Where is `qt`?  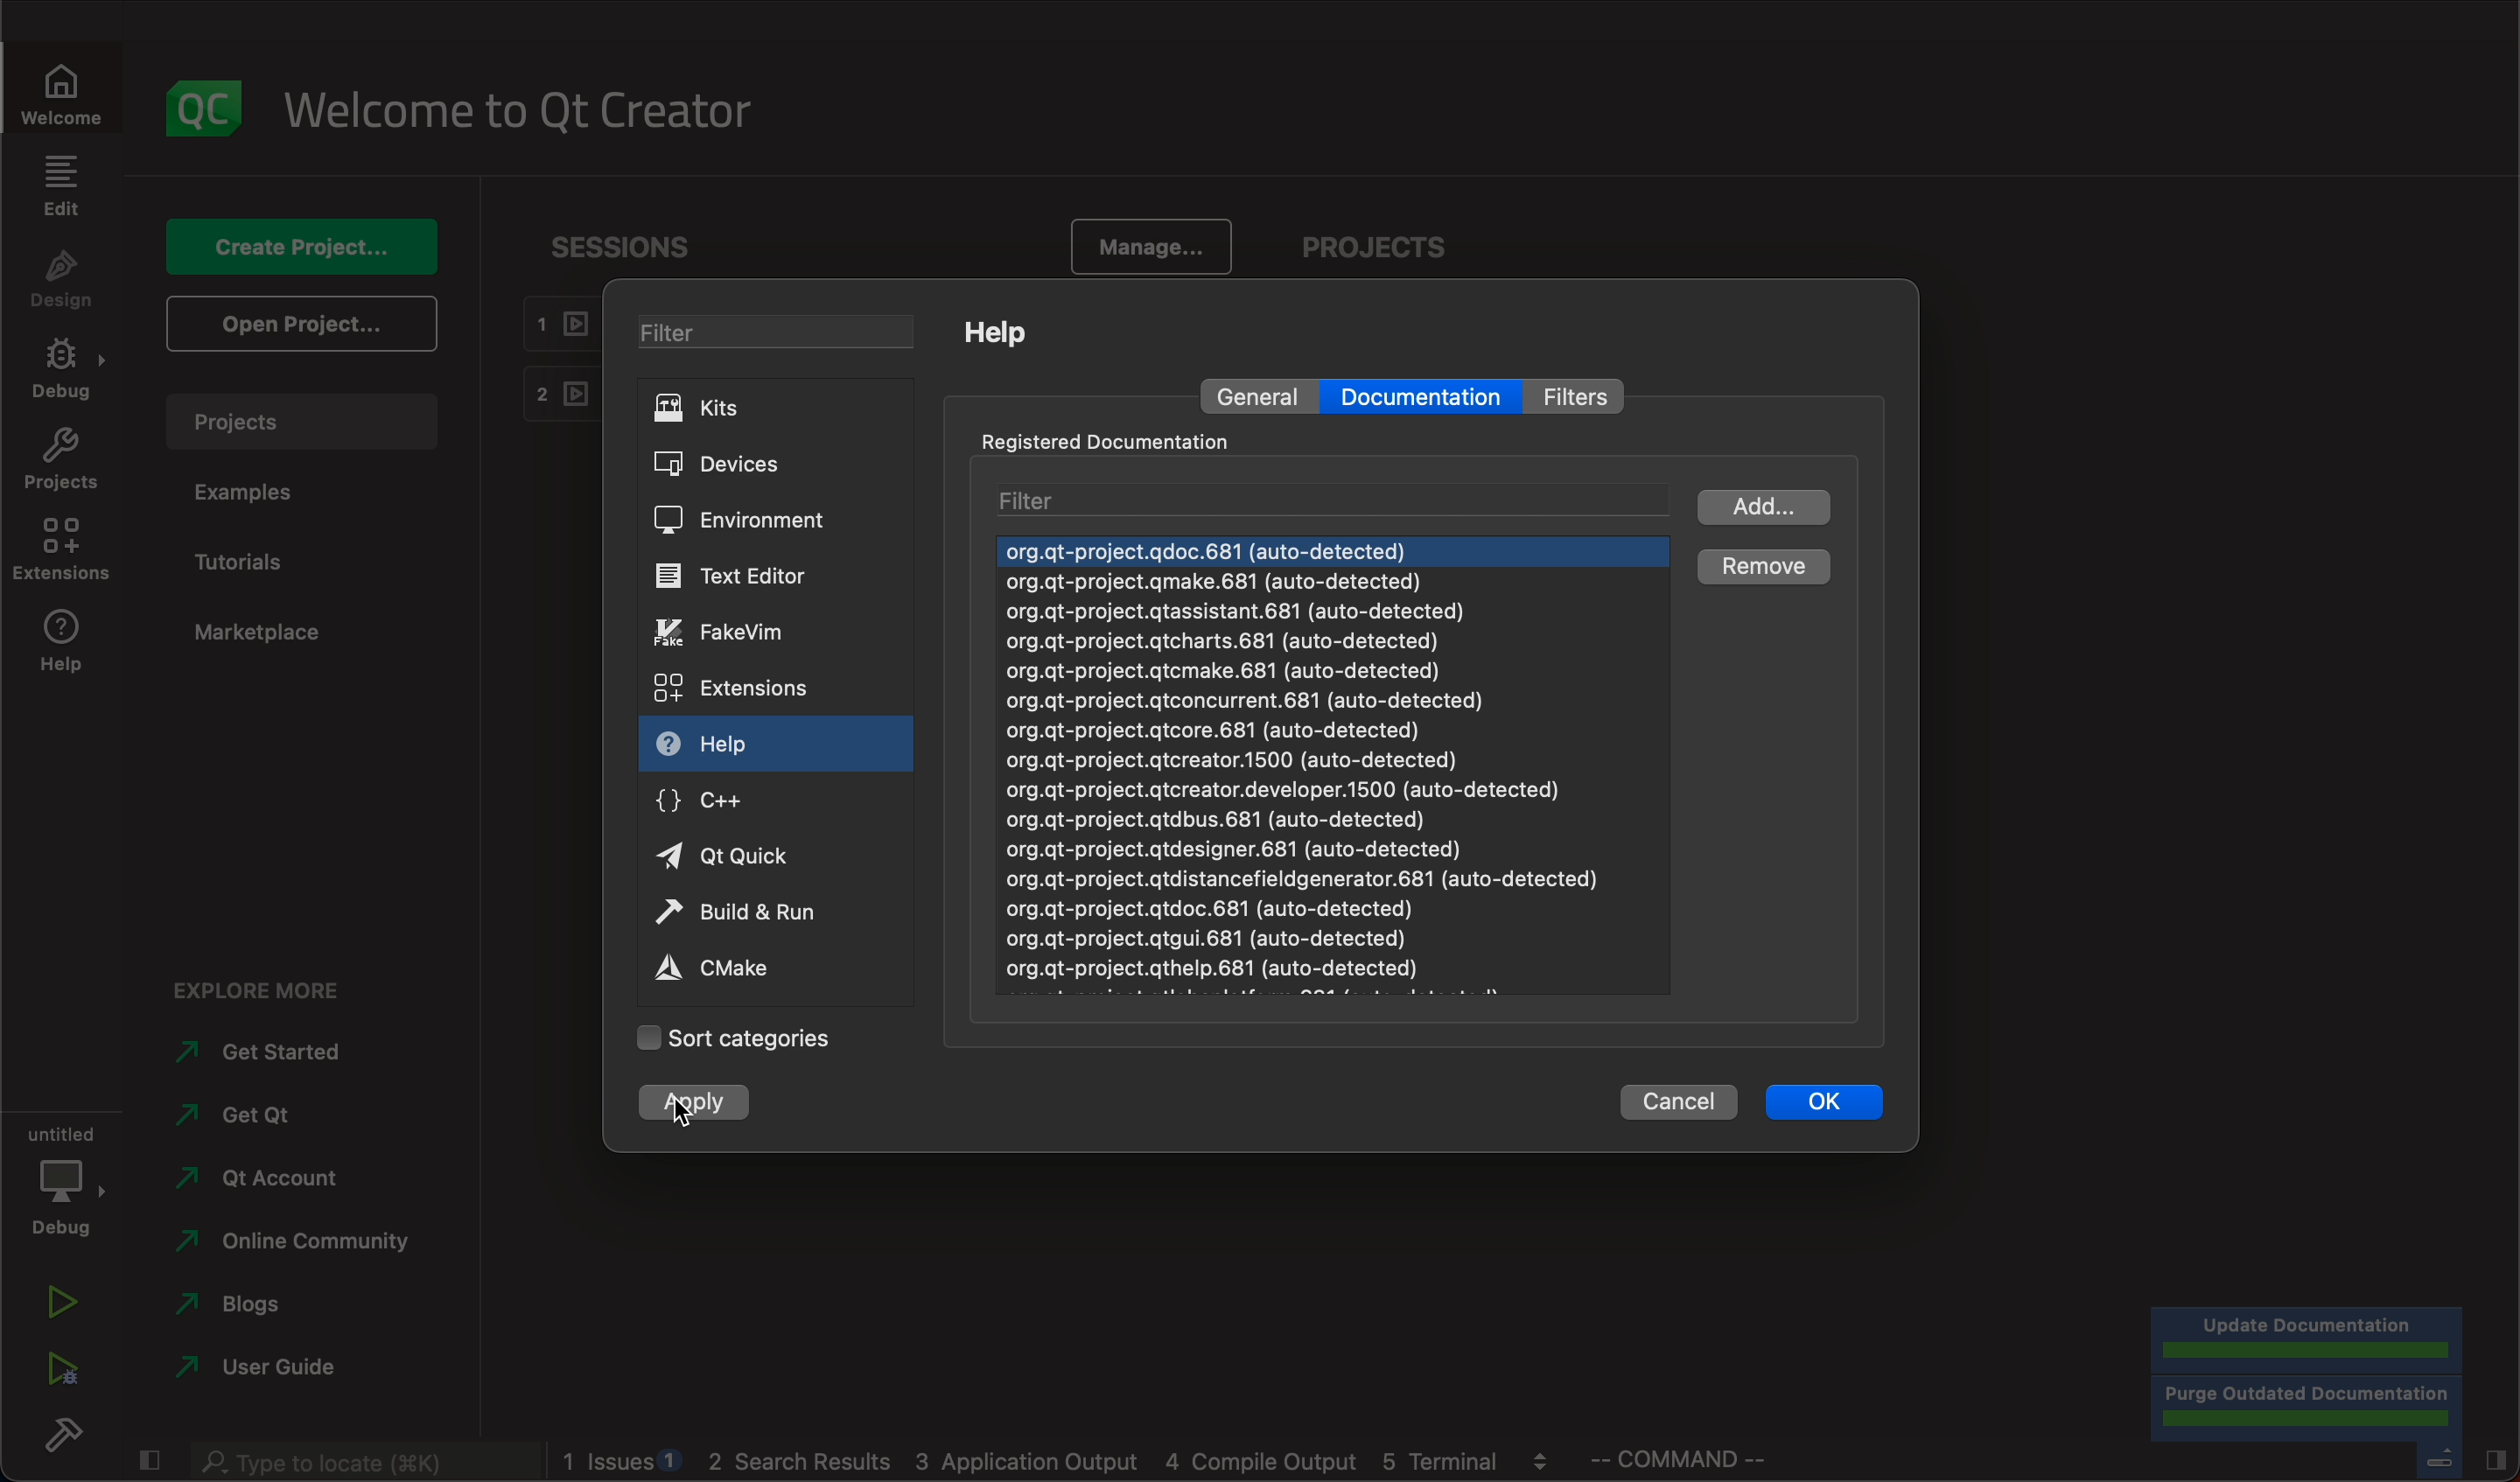
qt is located at coordinates (746, 857).